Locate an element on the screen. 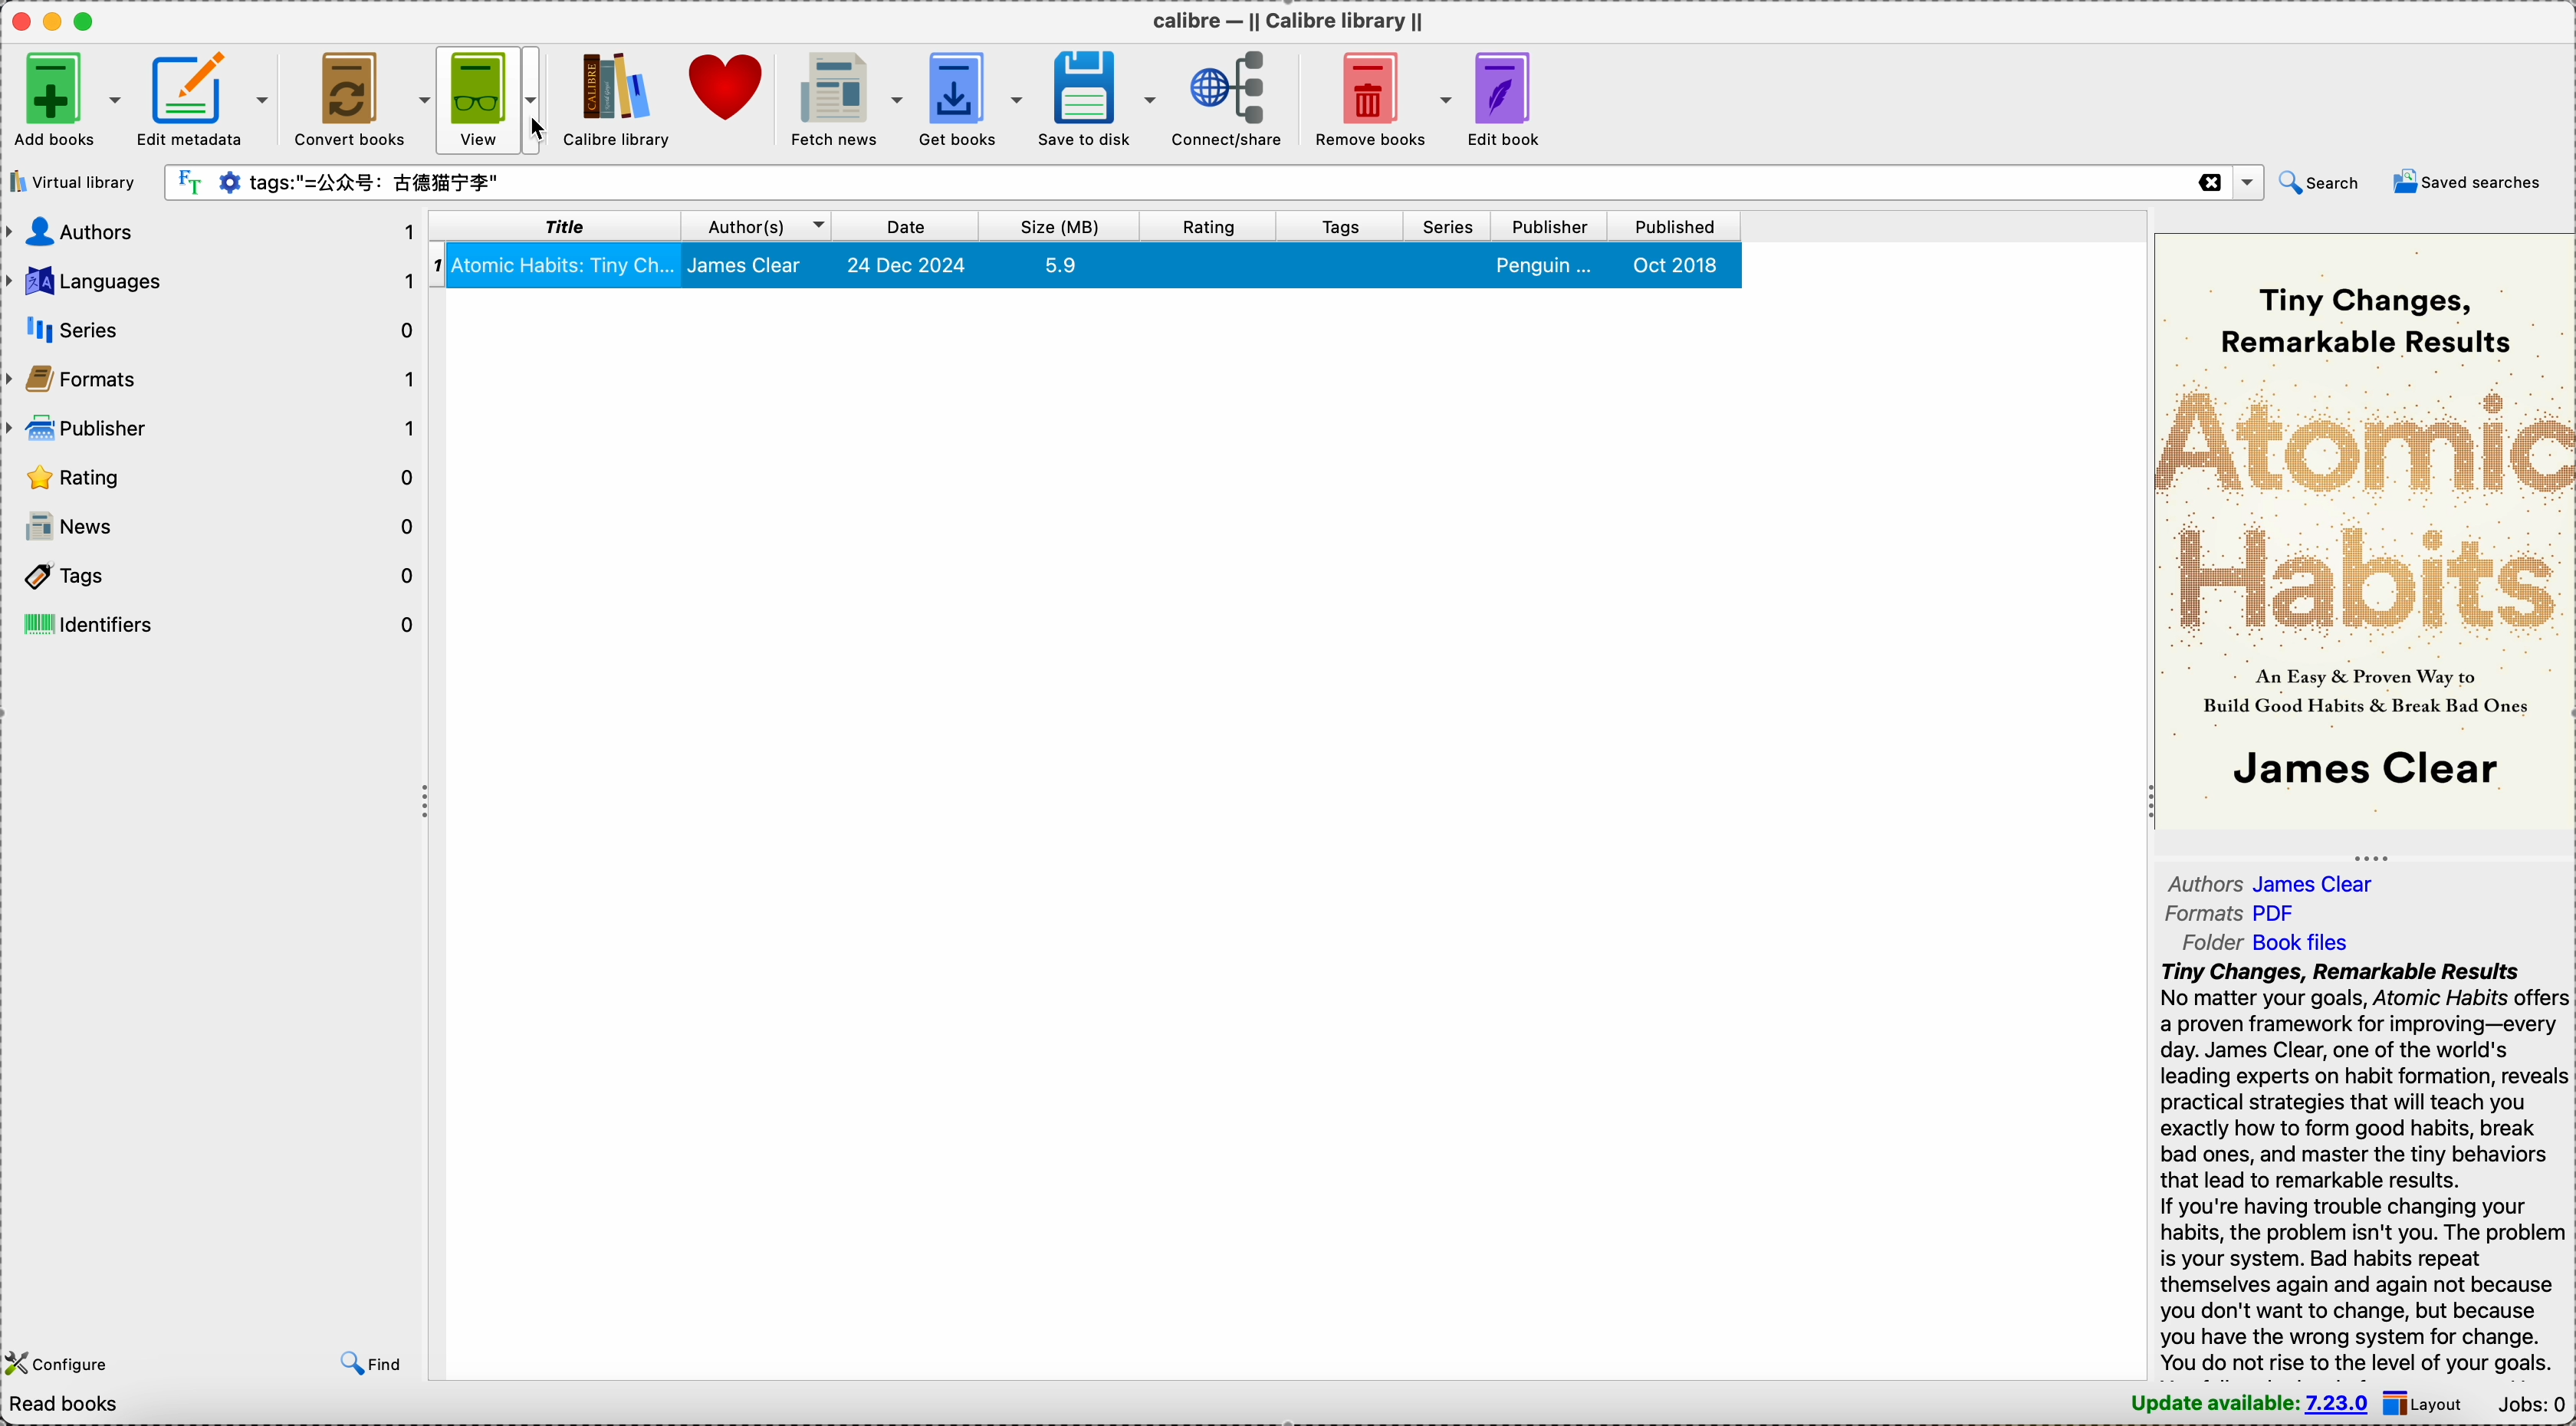  maximize is located at coordinates (86, 21).